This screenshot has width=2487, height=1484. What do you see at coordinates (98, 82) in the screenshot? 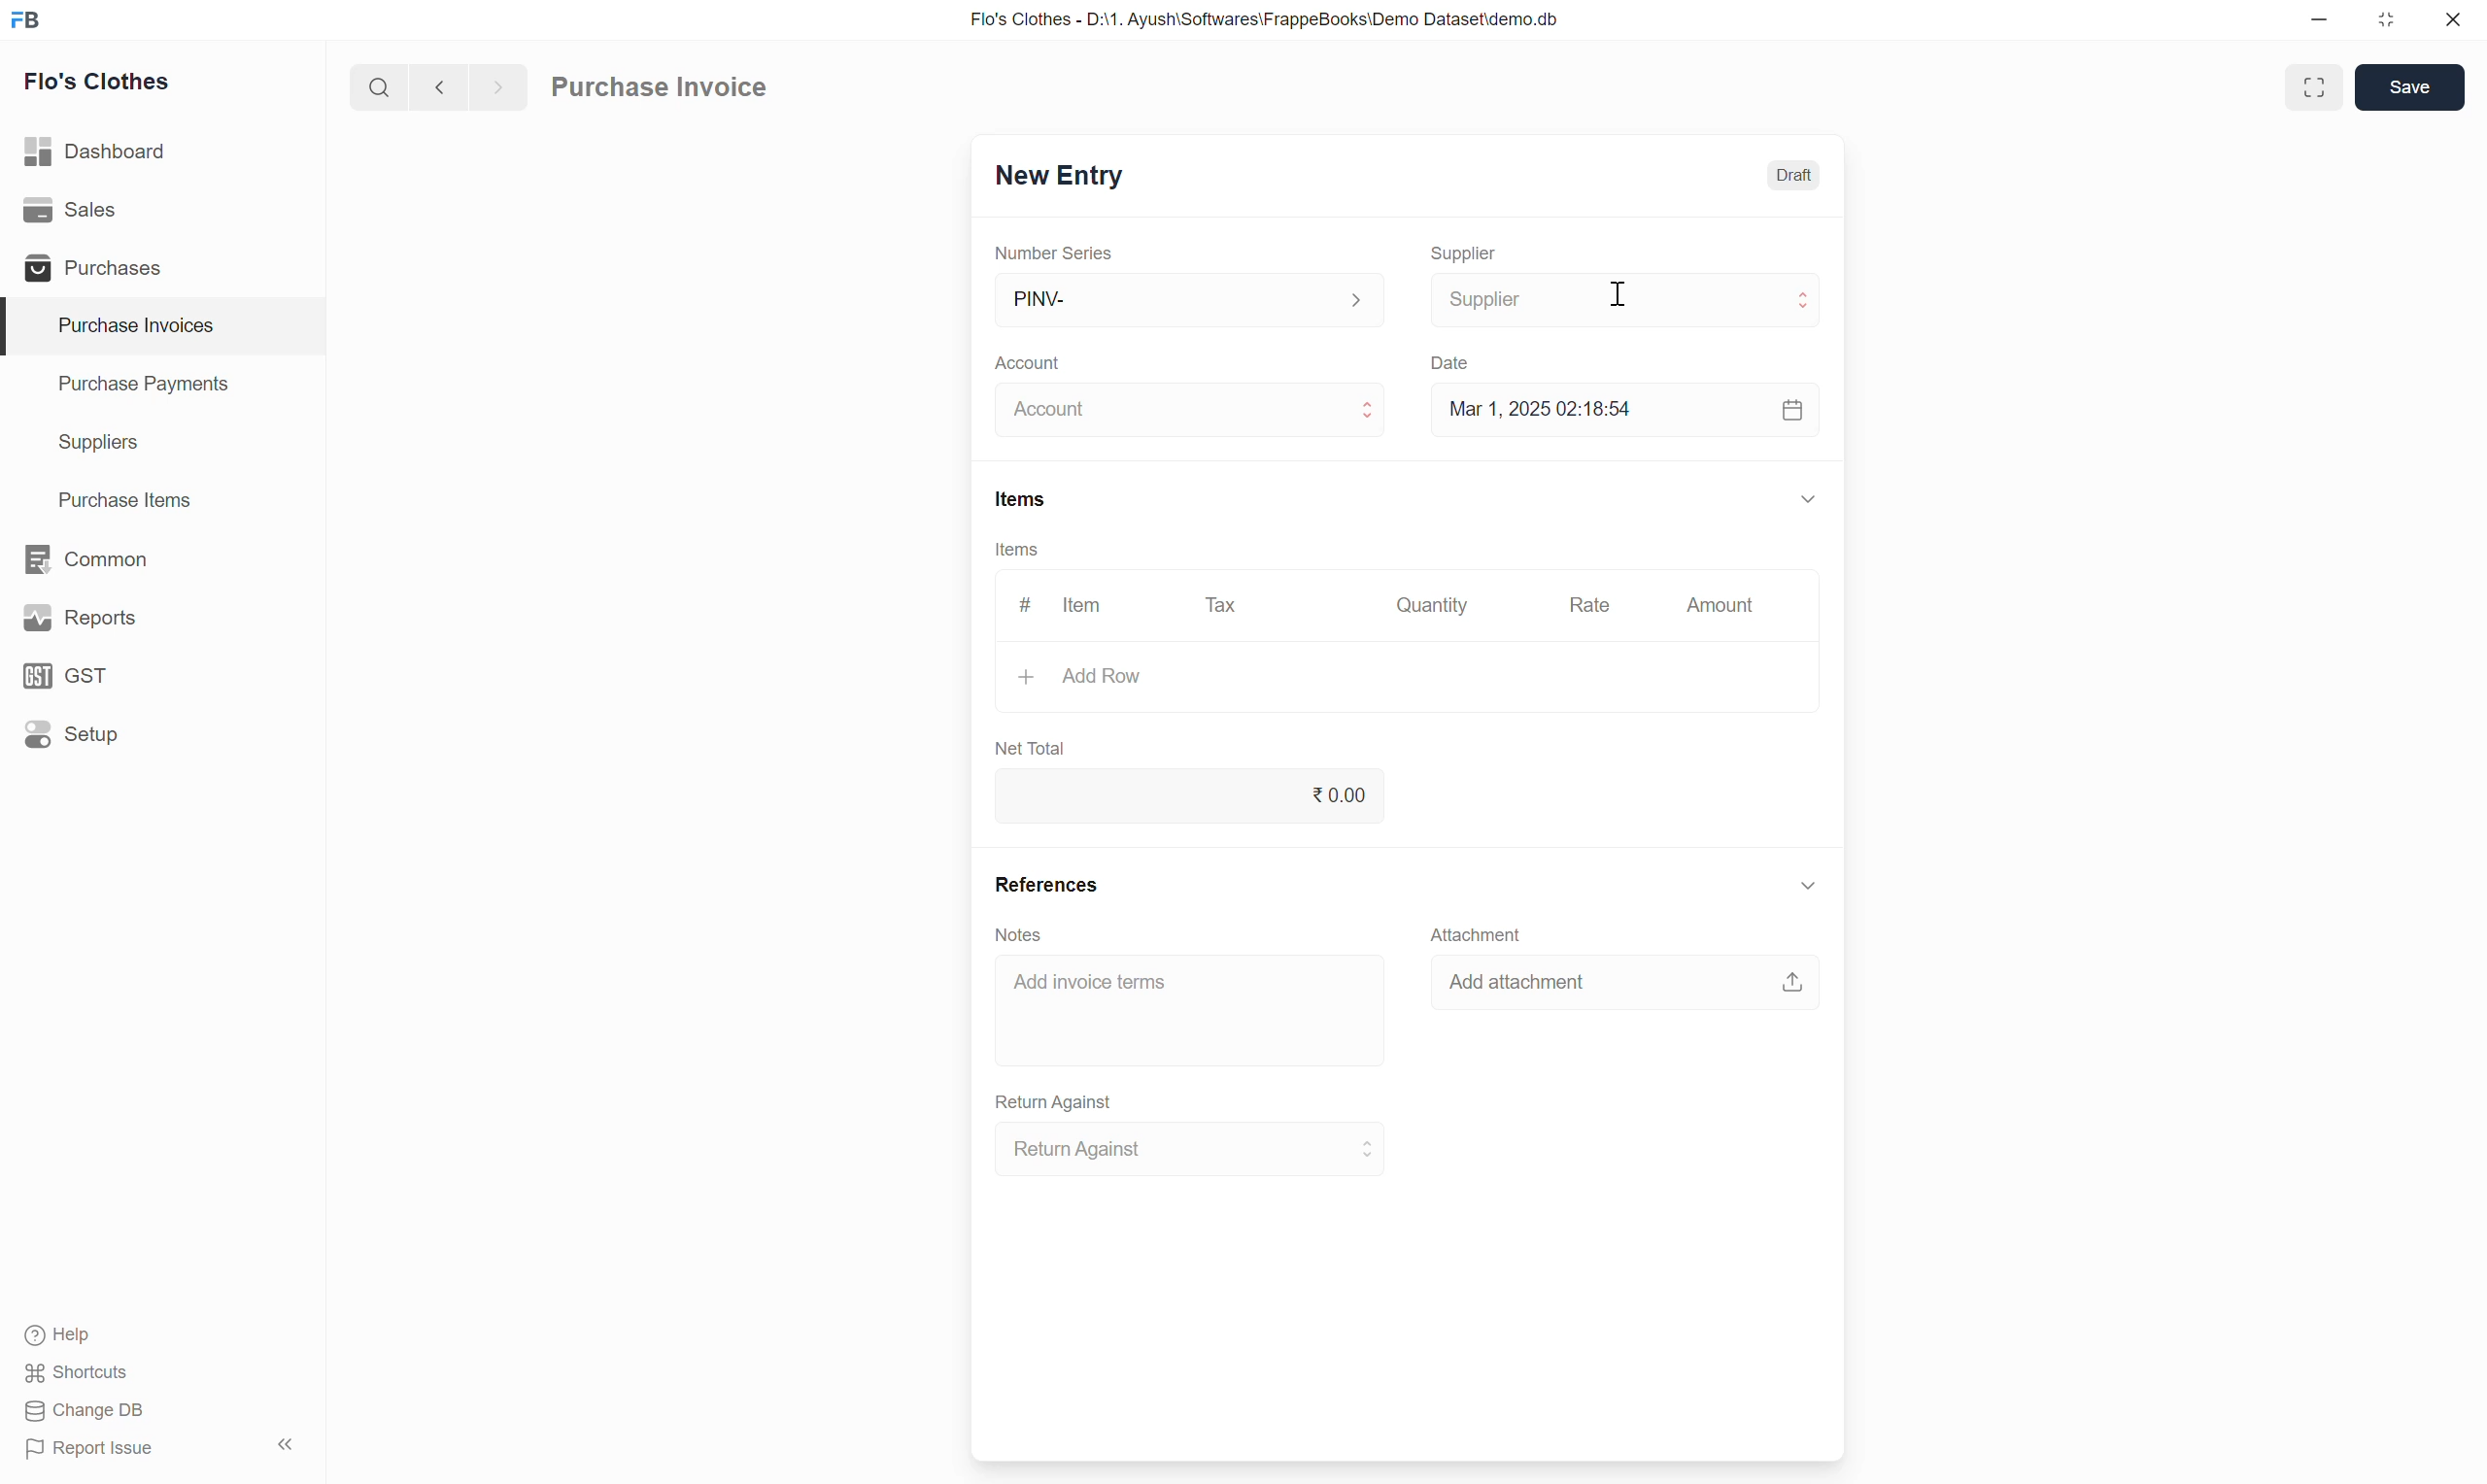
I see `Flo's Clothes` at bounding box center [98, 82].